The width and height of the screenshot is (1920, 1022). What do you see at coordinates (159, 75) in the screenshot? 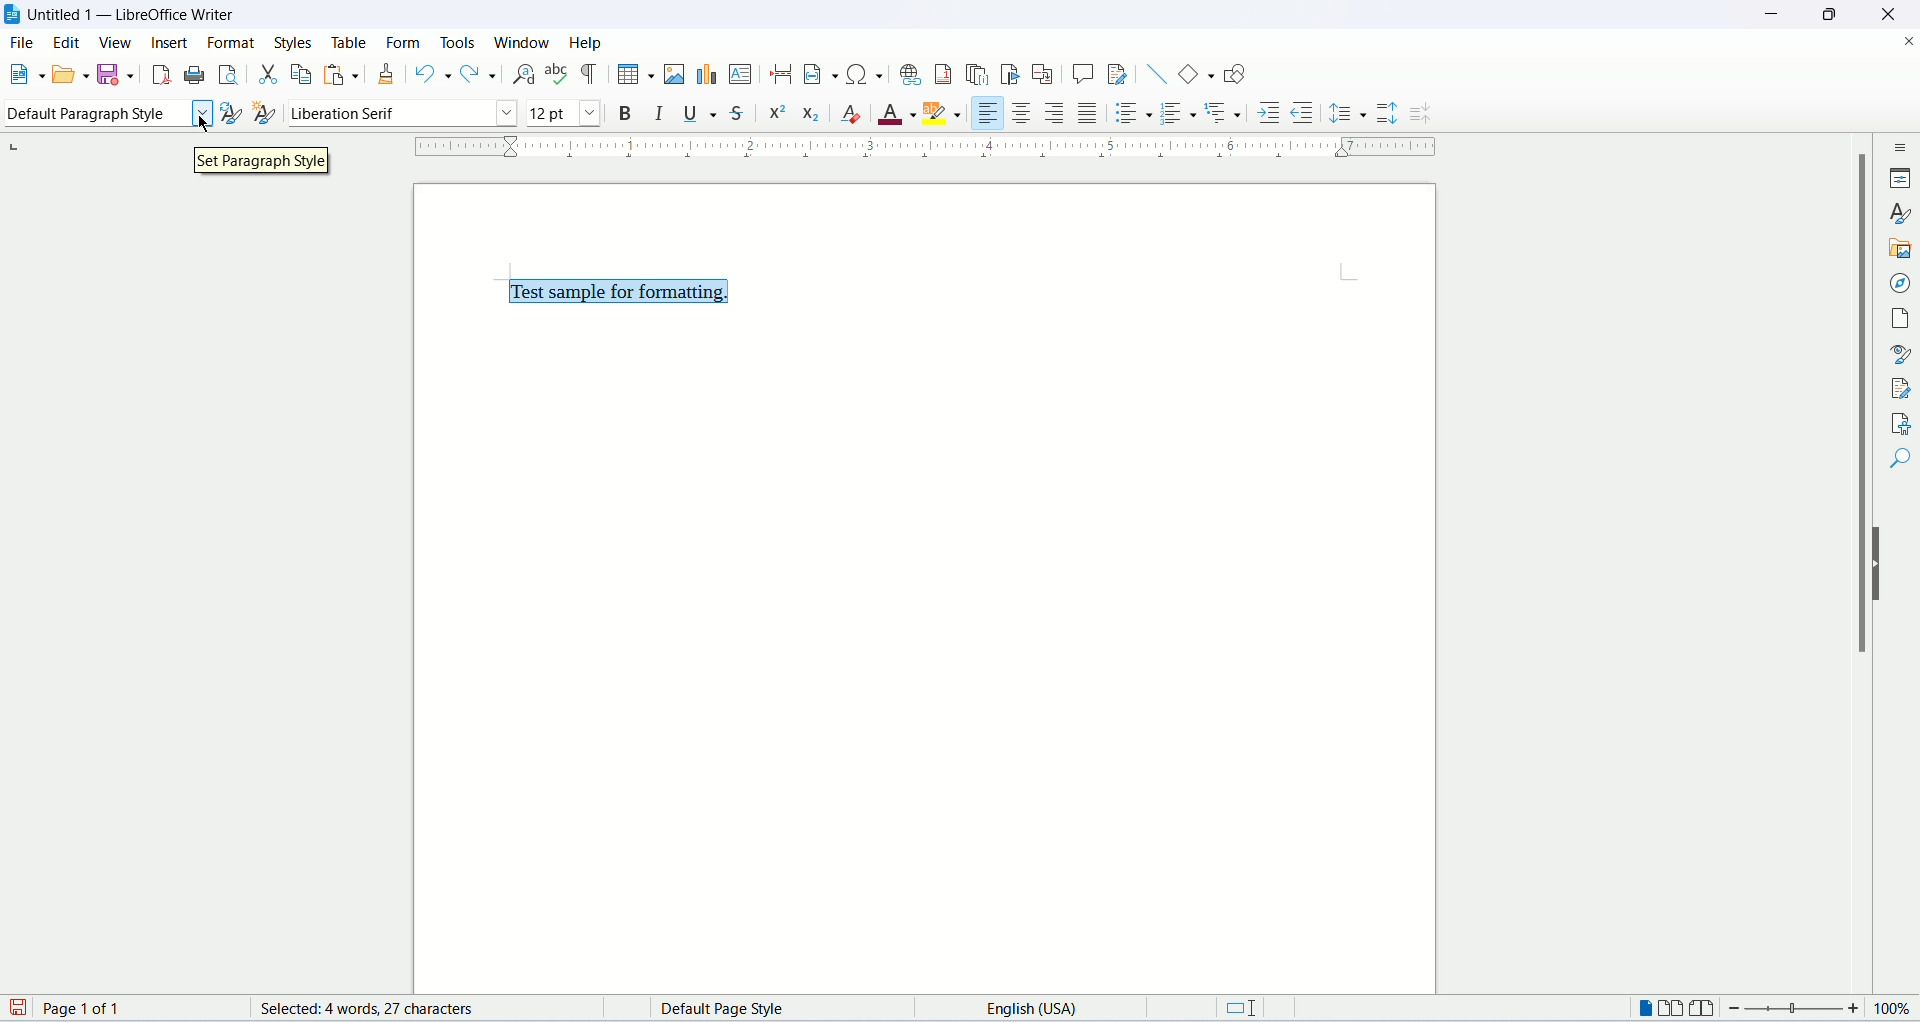
I see `export as PDF` at bounding box center [159, 75].